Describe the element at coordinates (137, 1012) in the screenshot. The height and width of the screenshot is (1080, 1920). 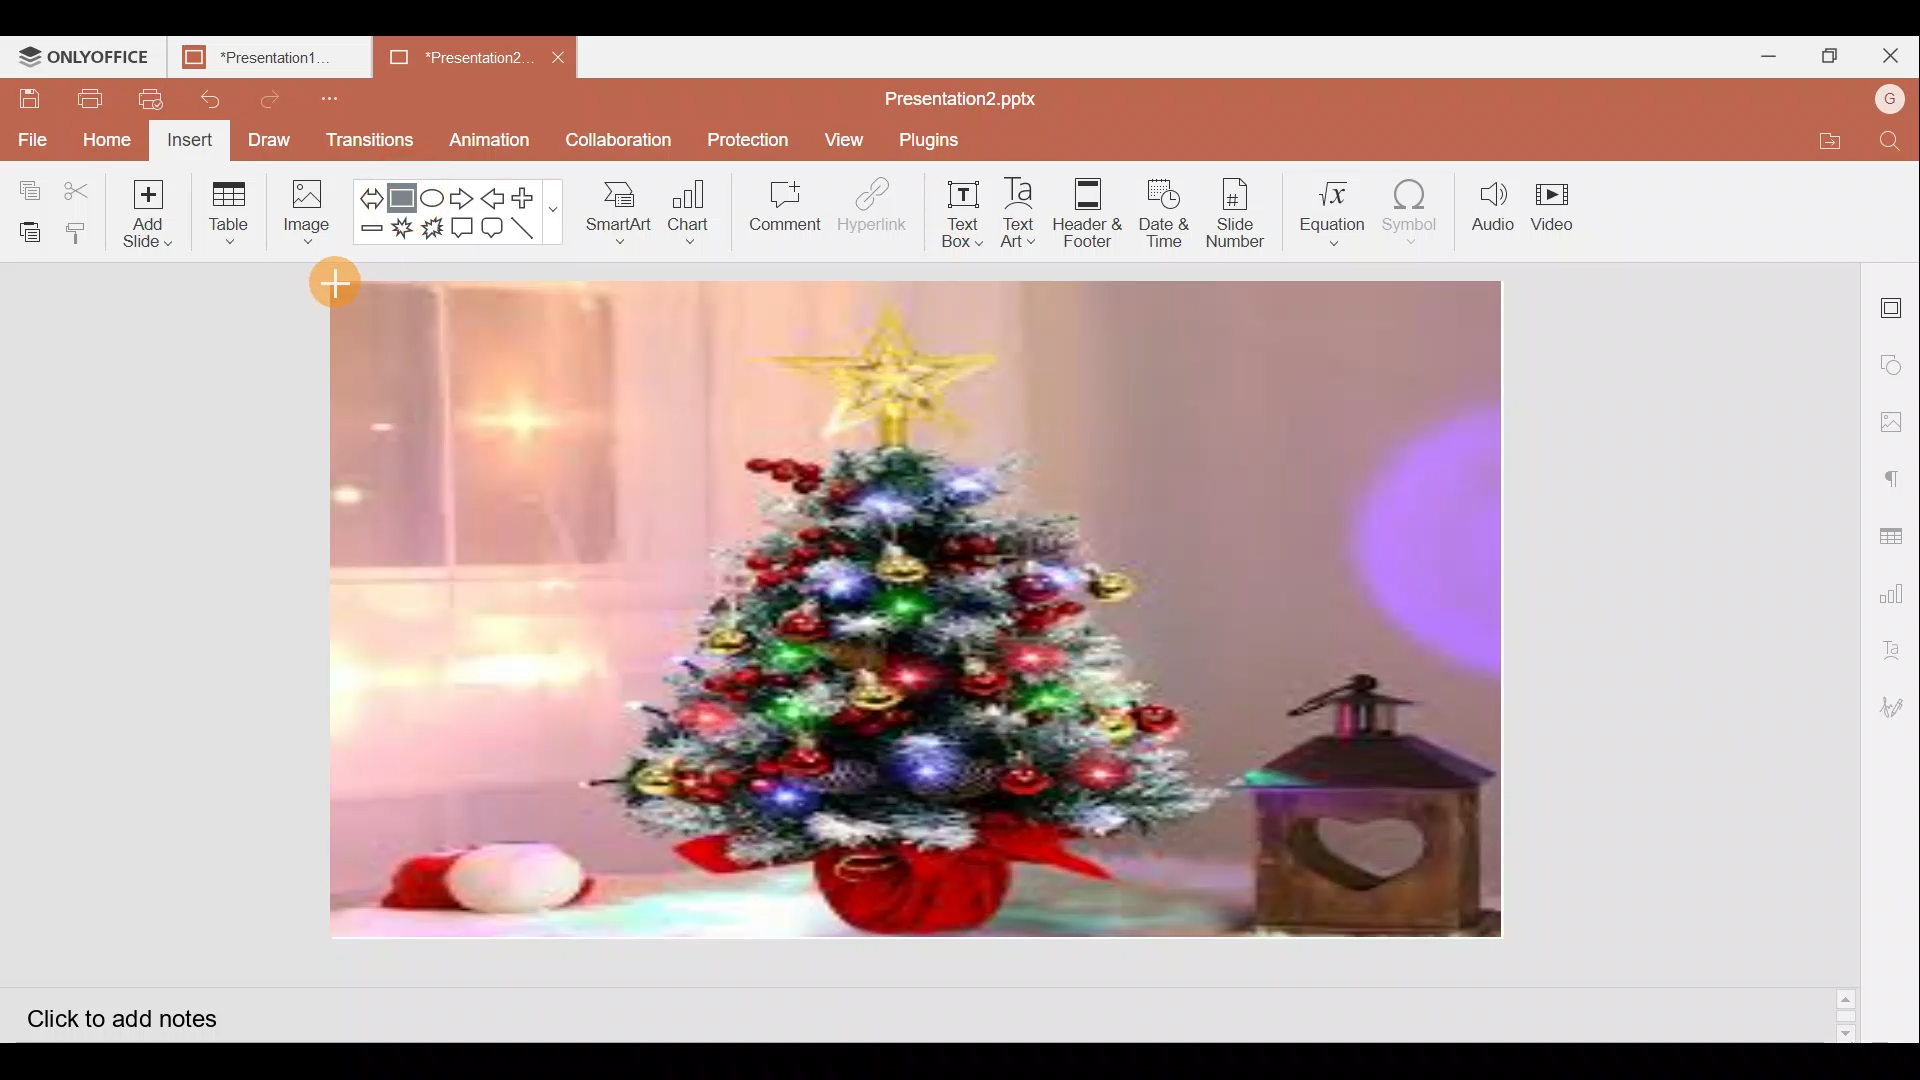
I see `Click to add notes` at that location.